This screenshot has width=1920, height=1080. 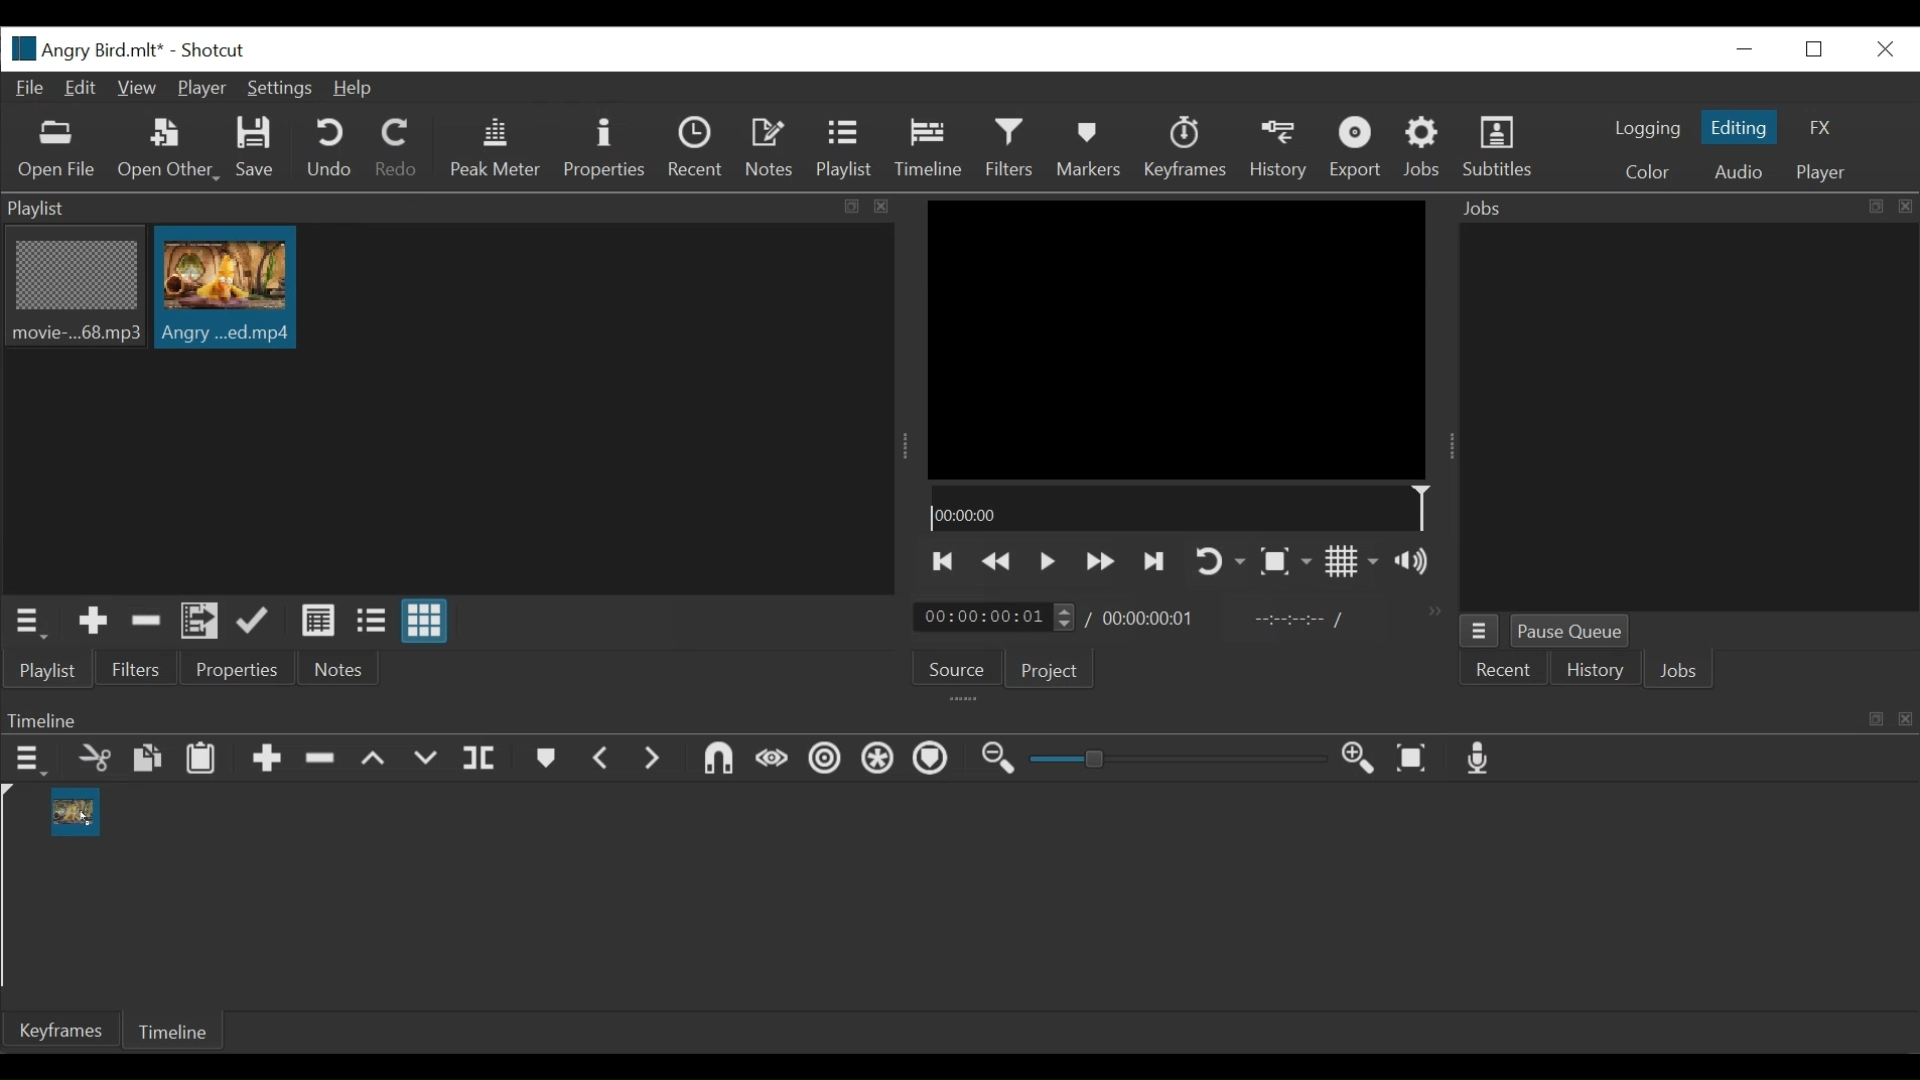 I want to click on Shotcut, so click(x=219, y=49).